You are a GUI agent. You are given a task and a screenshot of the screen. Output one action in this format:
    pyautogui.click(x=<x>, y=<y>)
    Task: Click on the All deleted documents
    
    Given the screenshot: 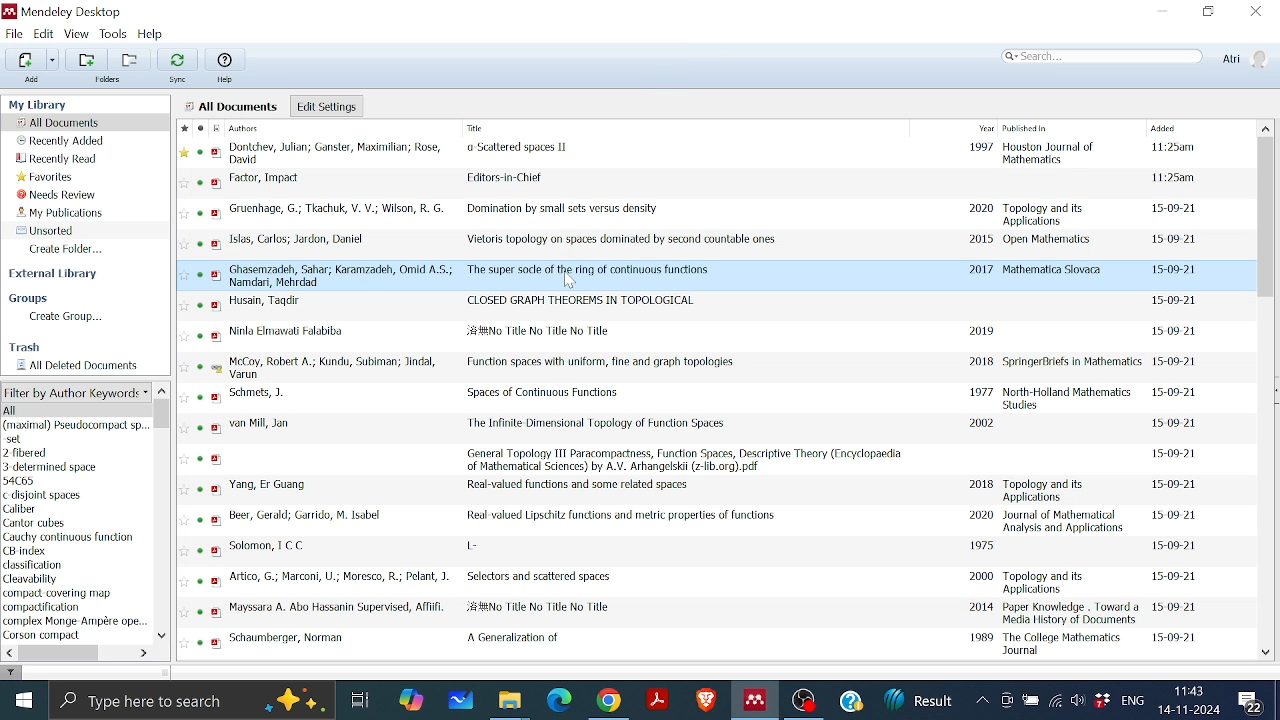 What is the action you would take?
    pyautogui.click(x=79, y=363)
    